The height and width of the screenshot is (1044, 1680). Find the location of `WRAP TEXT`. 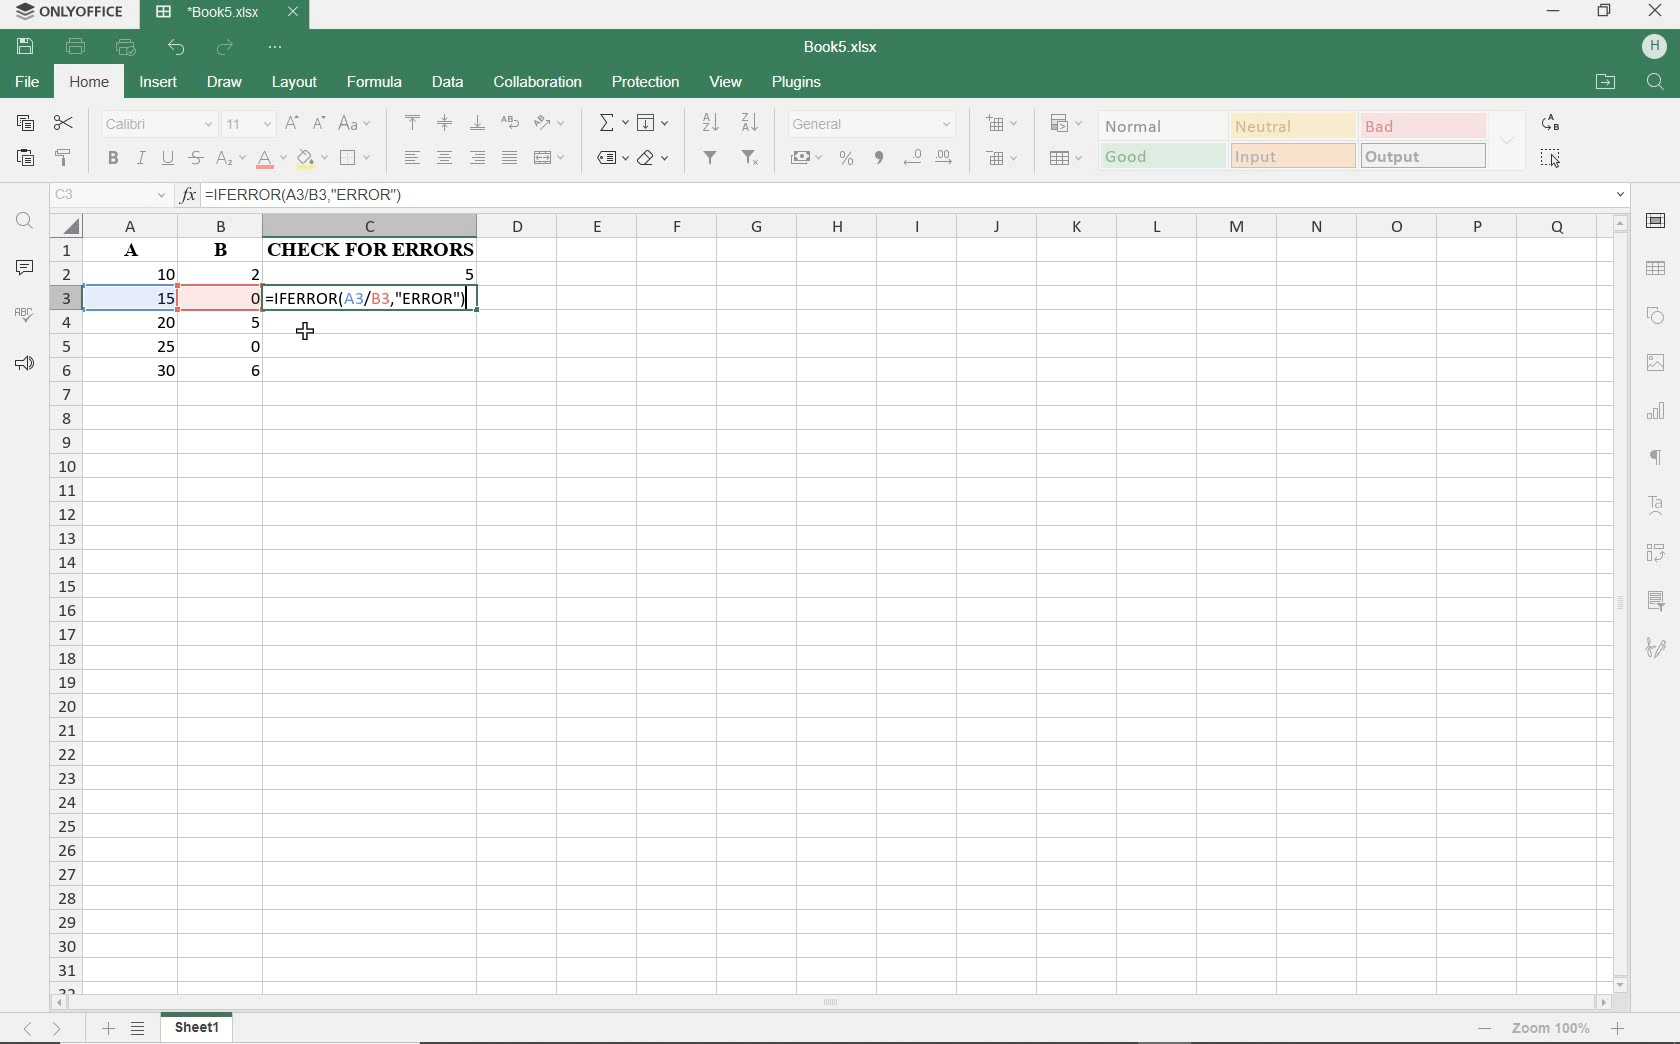

WRAP TEXT is located at coordinates (509, 124).